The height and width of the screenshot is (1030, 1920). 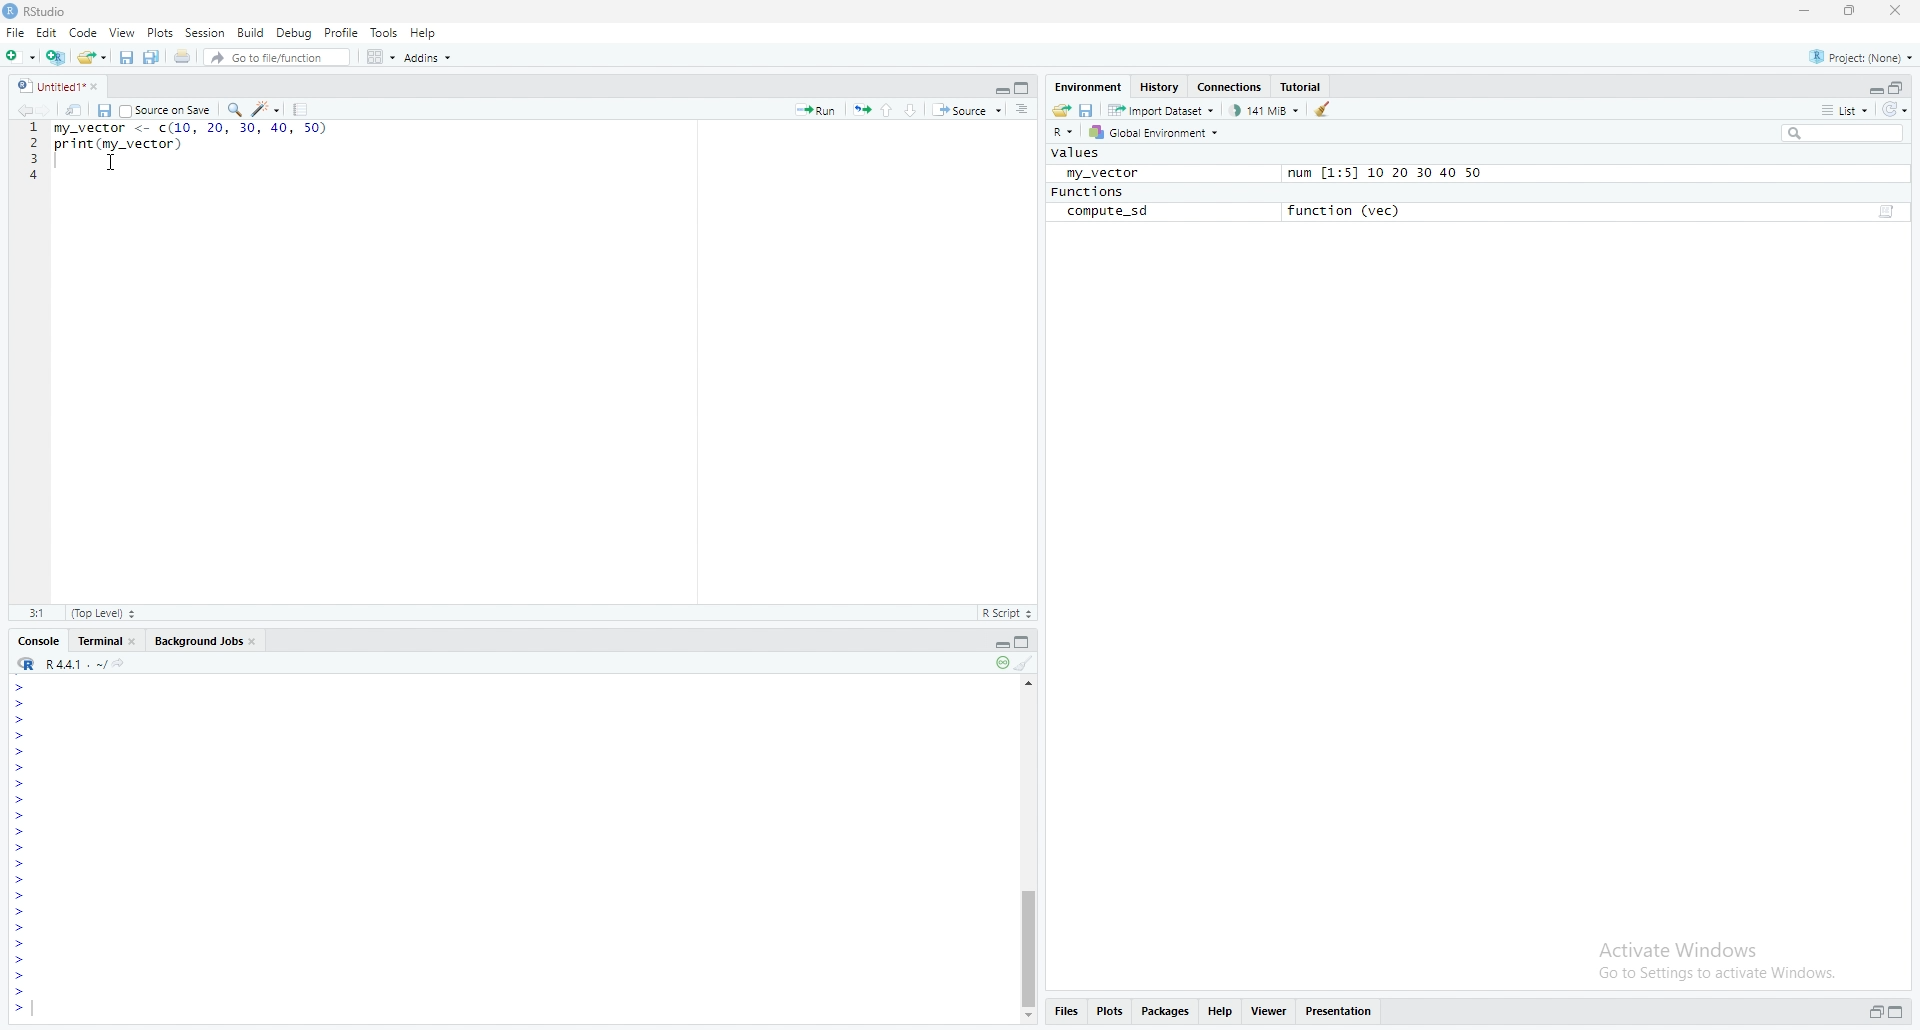 What do you see at coordinates (1028, 1017) in the screenshot?
I see `Button` at bounding box center [1028, 1017].